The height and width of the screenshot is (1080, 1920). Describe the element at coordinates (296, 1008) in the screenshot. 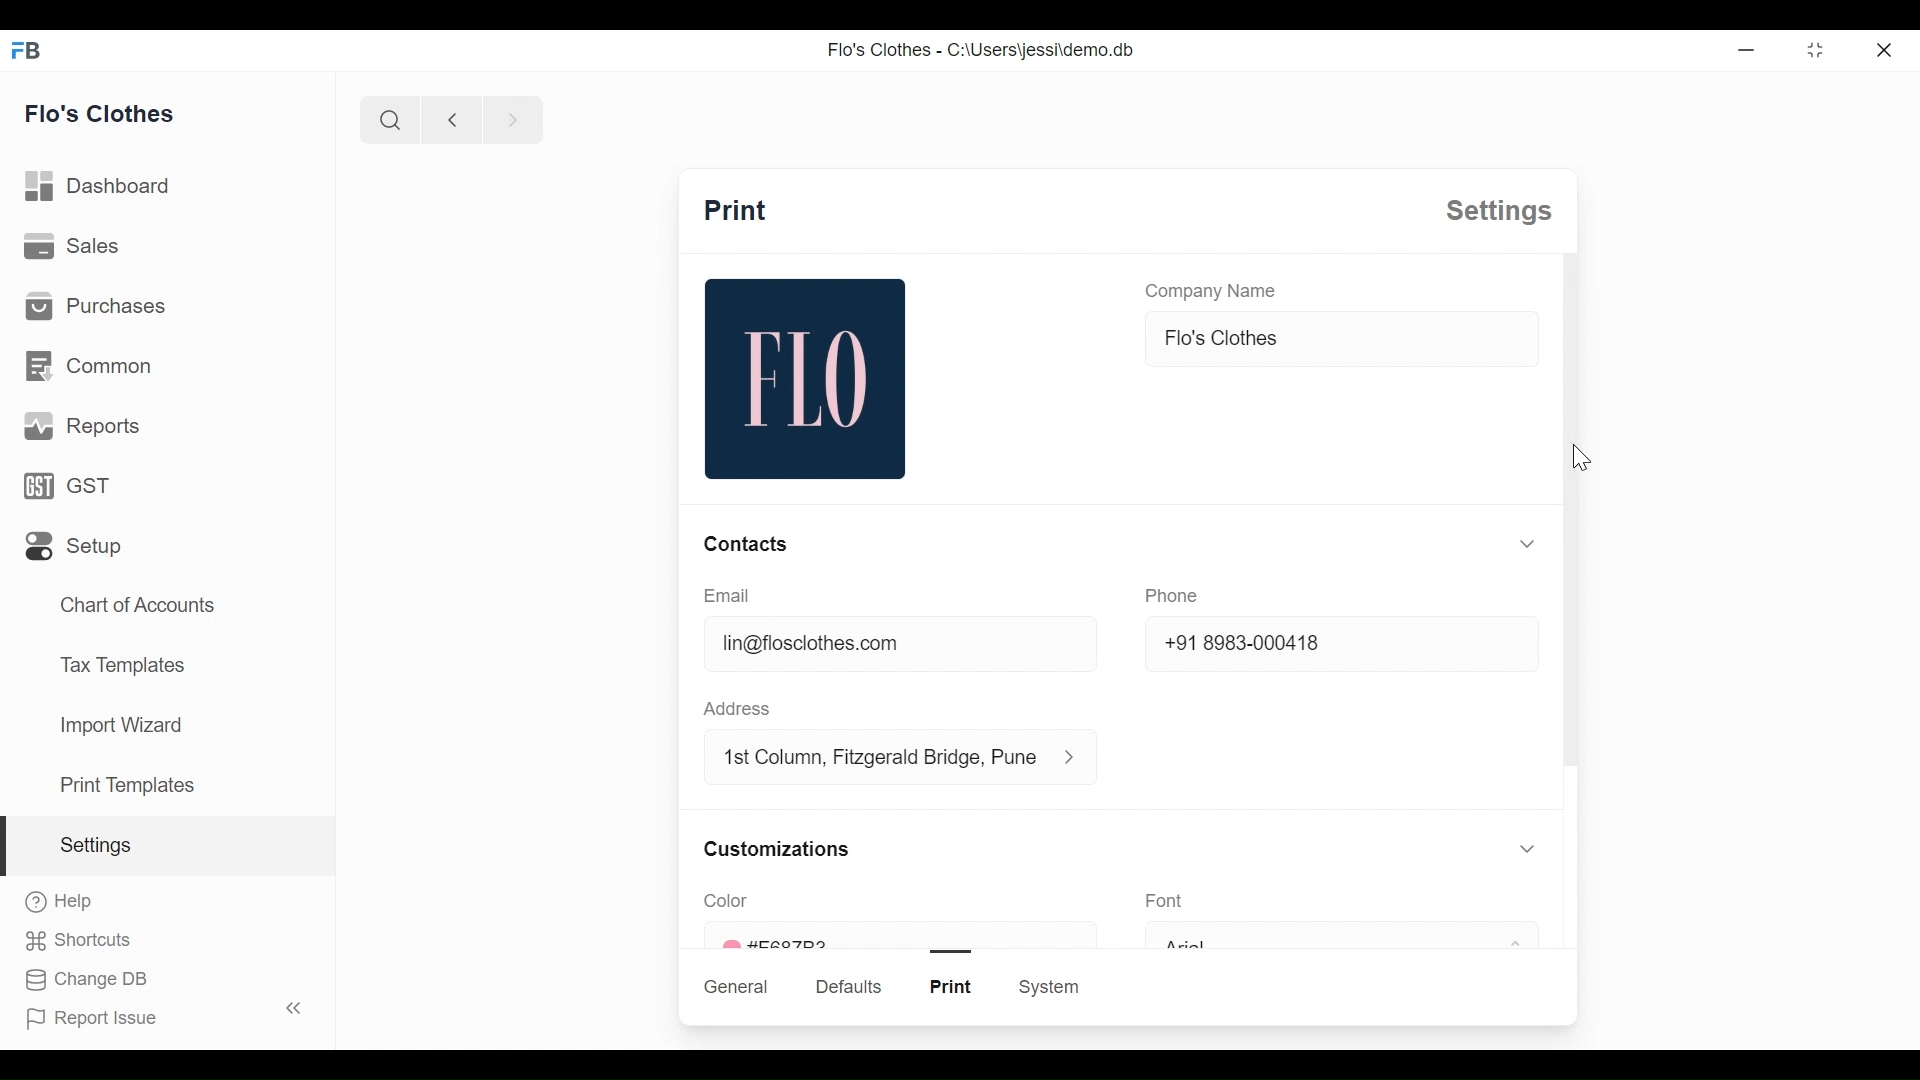

I see `toggle sidebar` at that location.